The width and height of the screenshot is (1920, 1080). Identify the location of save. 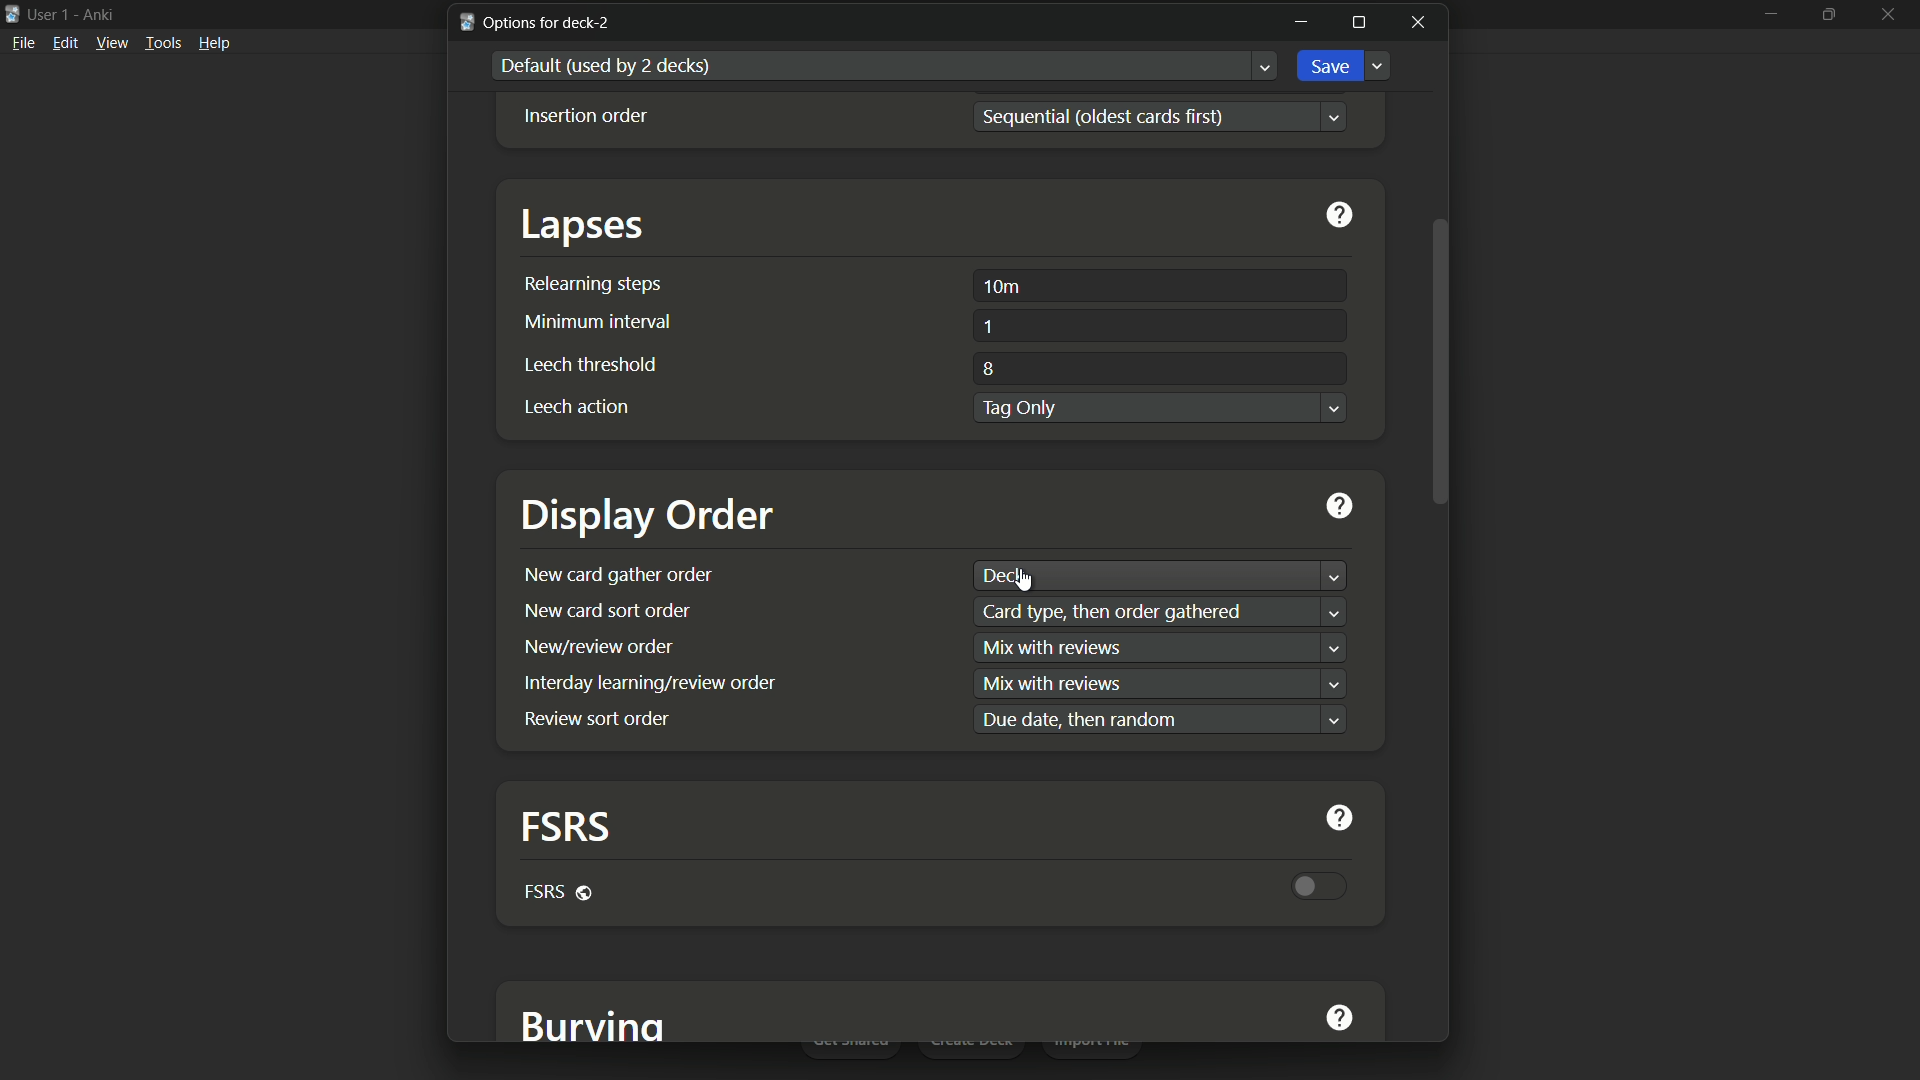
(1330, 66).